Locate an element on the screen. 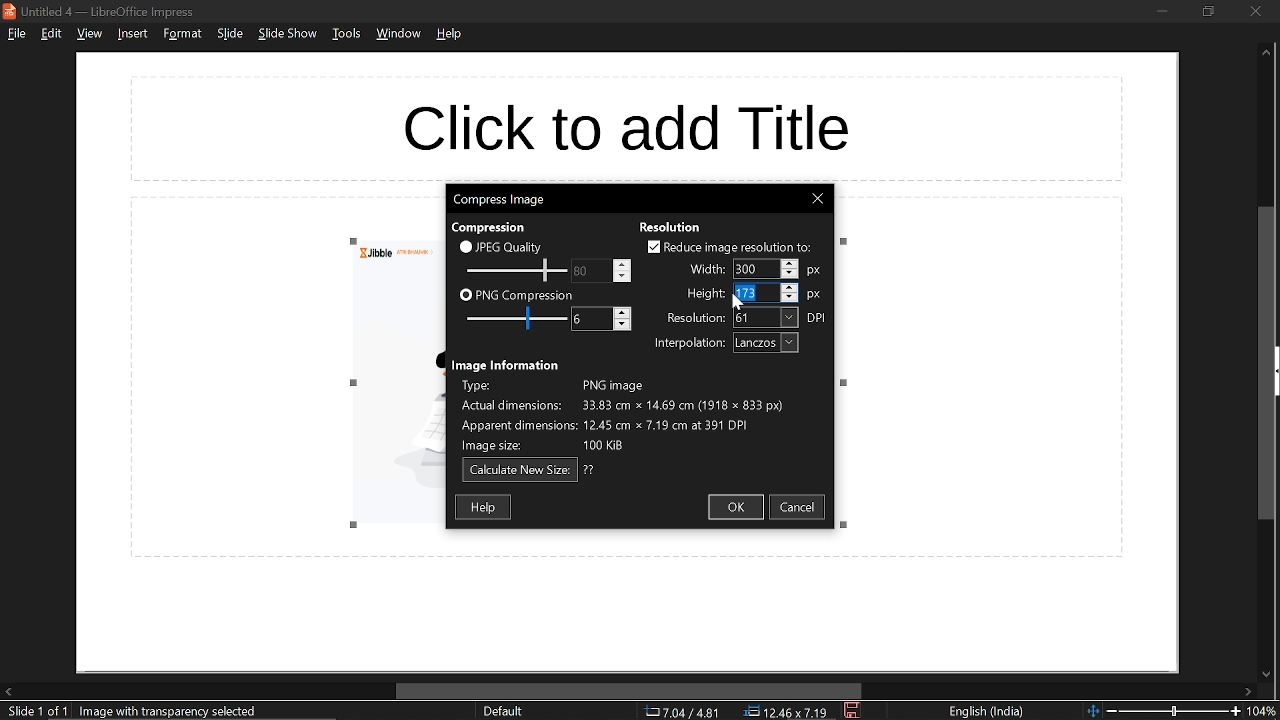 Image resolution: width=1280 pixels, height=720 pixels. Increase  is located at coordinates (623, 312).